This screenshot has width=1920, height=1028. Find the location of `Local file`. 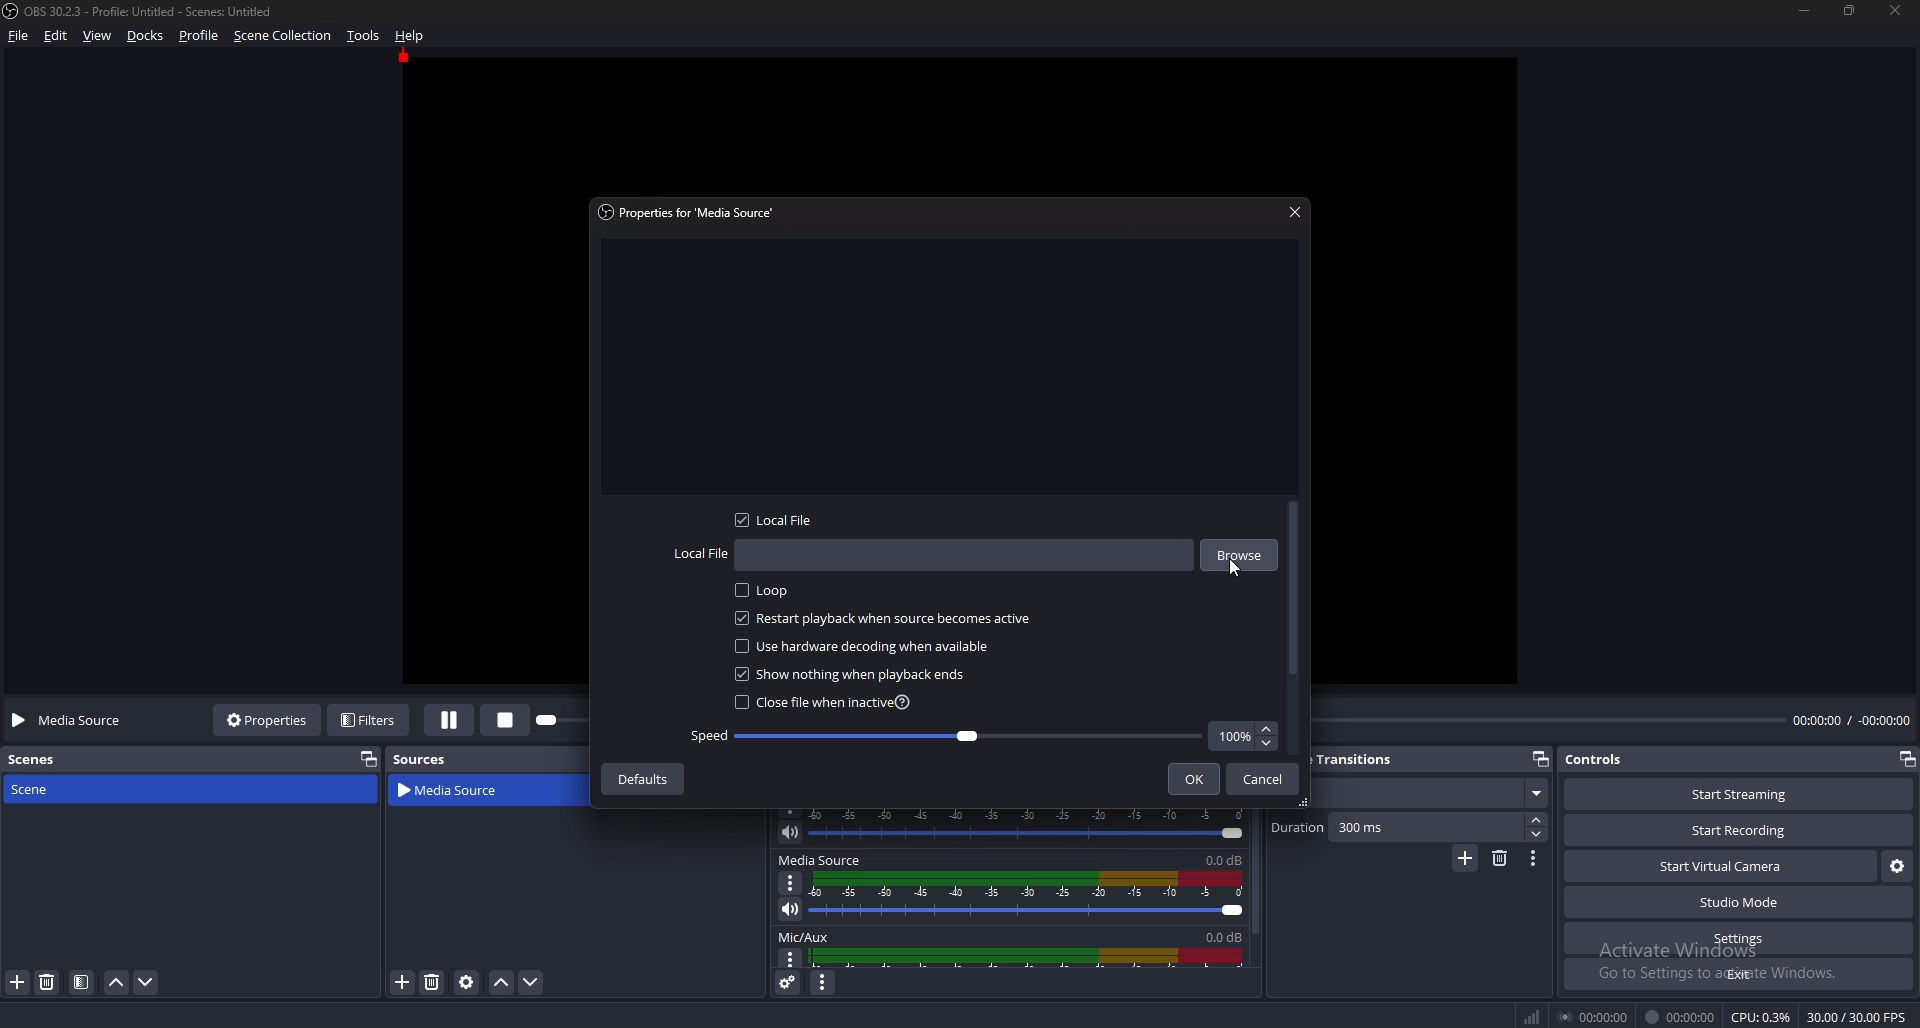

Local file is located at coordinates (781, 520).